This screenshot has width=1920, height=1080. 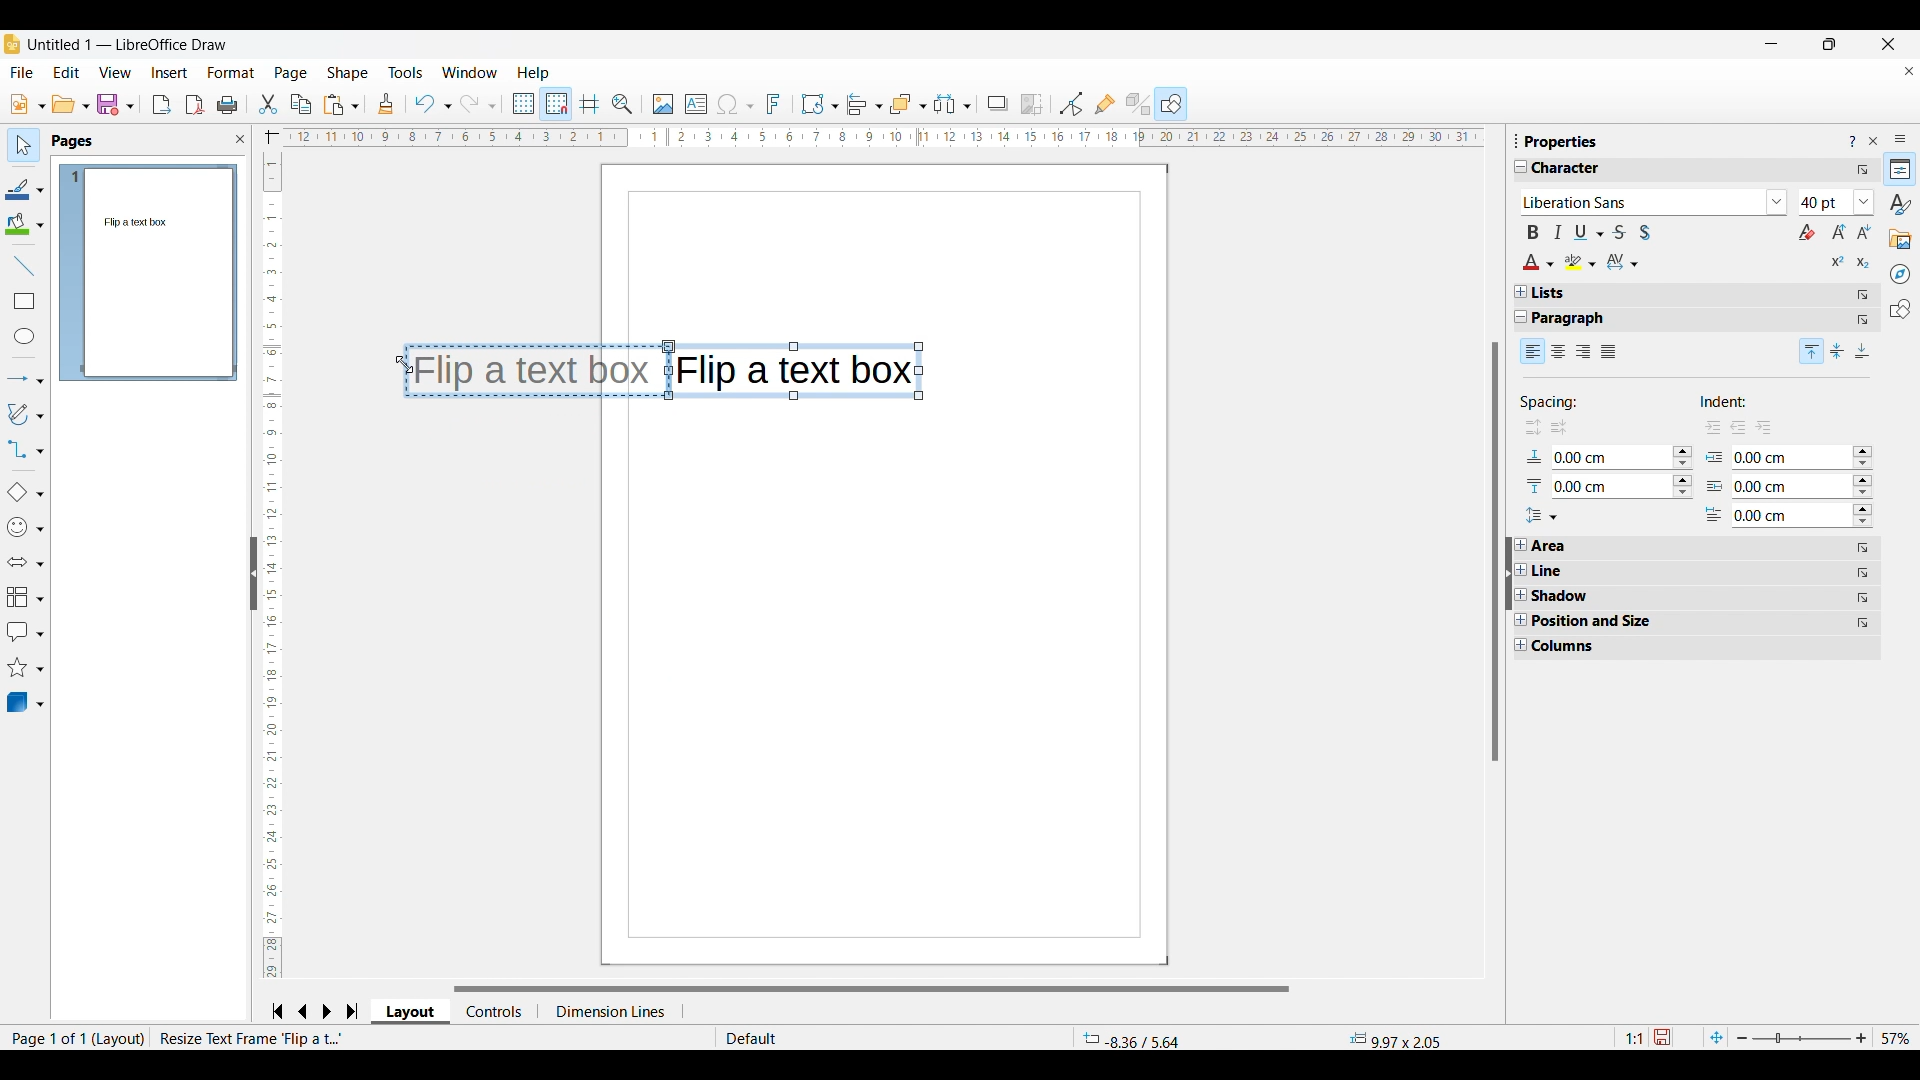 What do you see at coordinates (1812, 351) in the screenshot?
I see `Top alignment` at bounding box center [1812, 351].